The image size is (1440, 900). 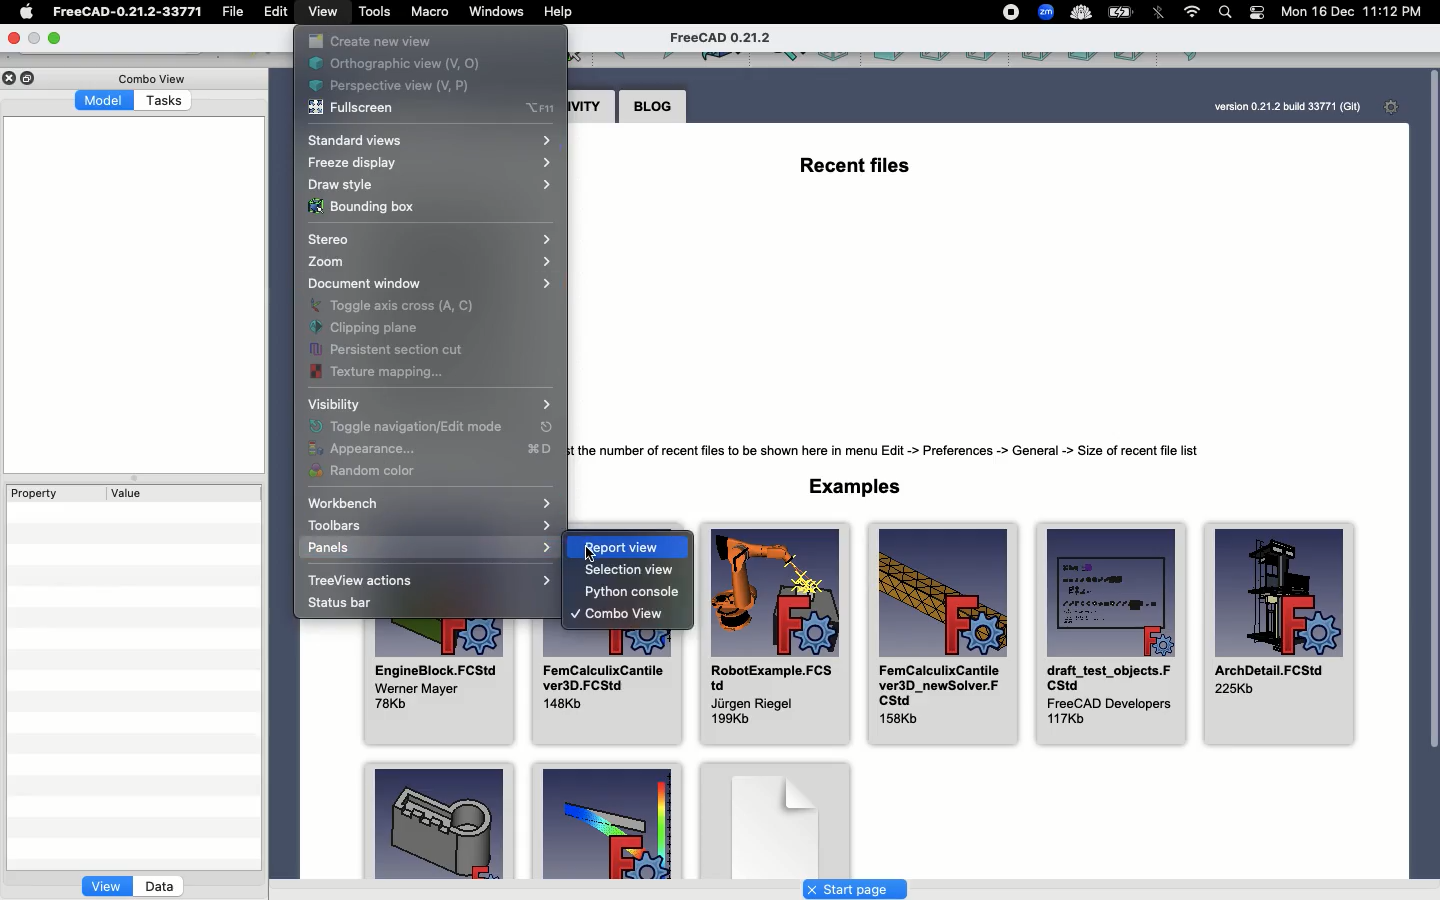 I want to click on Notification , so click(x=1258, y=16).